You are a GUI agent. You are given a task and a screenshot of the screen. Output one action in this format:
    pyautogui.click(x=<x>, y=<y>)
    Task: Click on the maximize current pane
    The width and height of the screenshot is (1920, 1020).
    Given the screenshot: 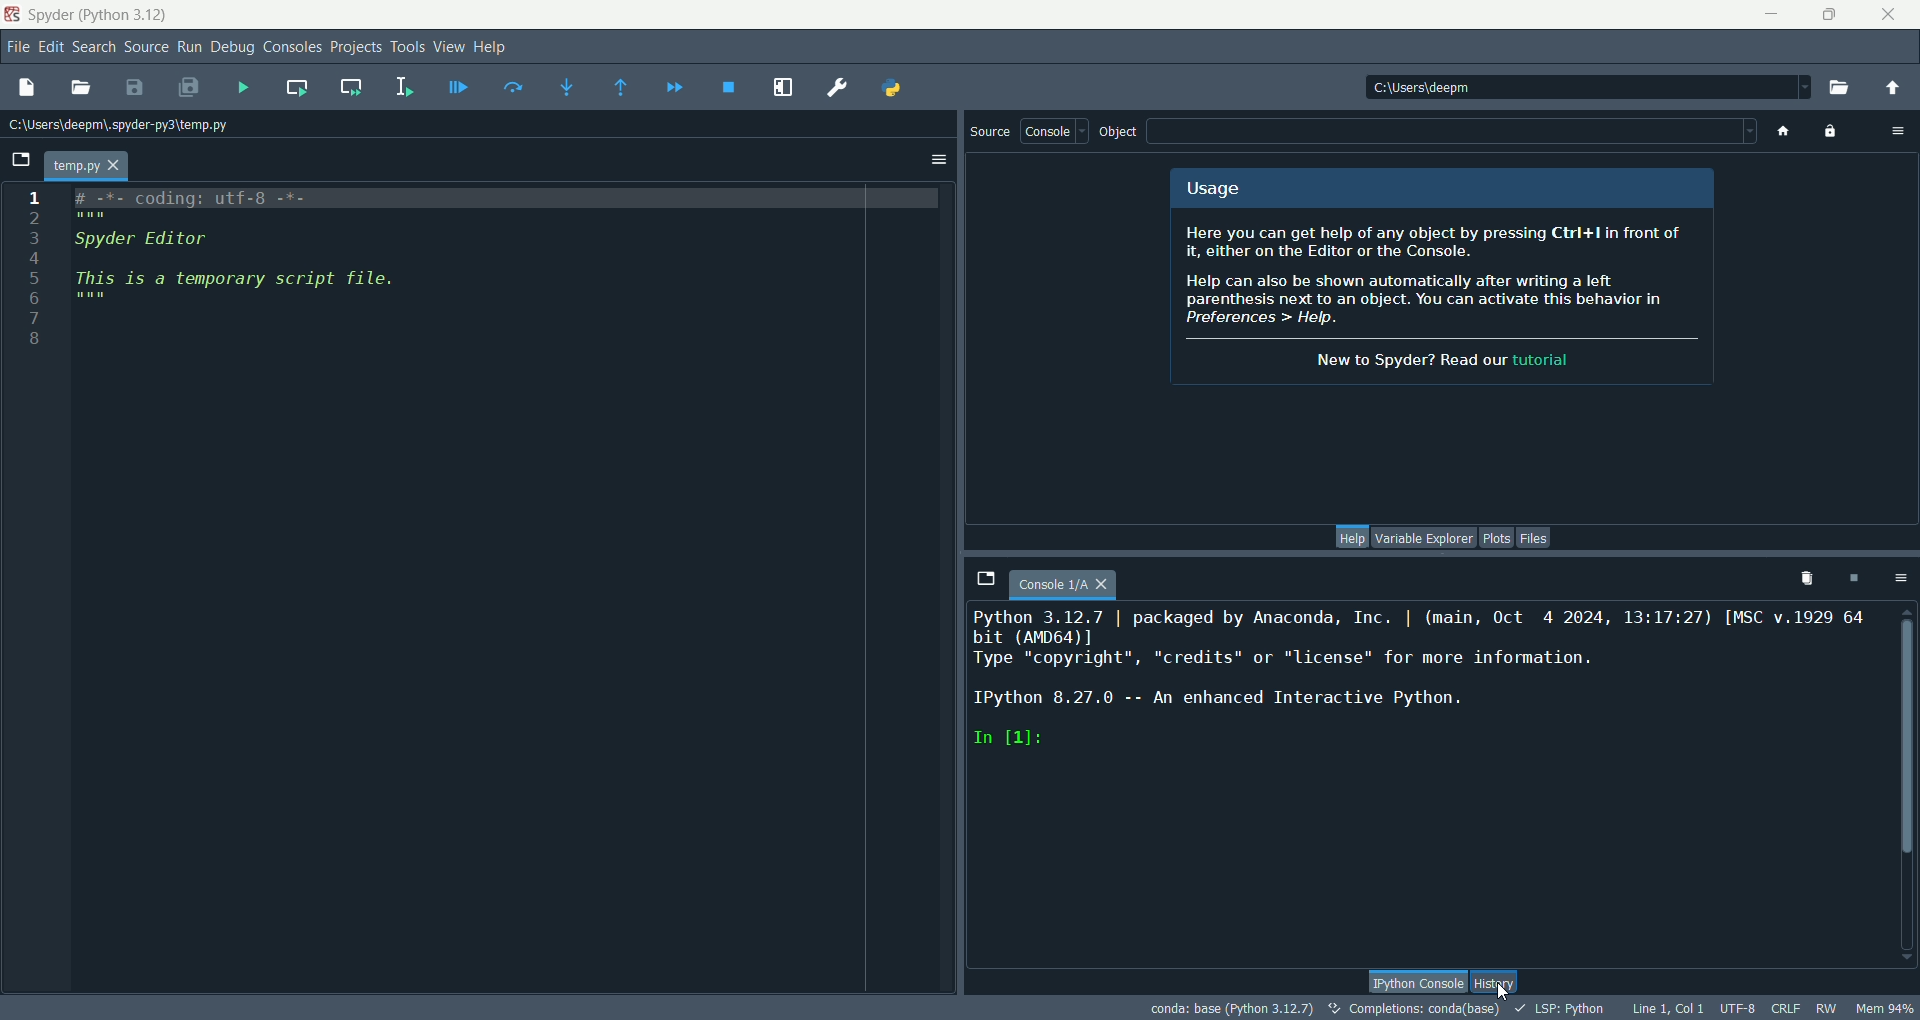 What is the action you would take?
    pyautogui.click(x=784, y=85)
    